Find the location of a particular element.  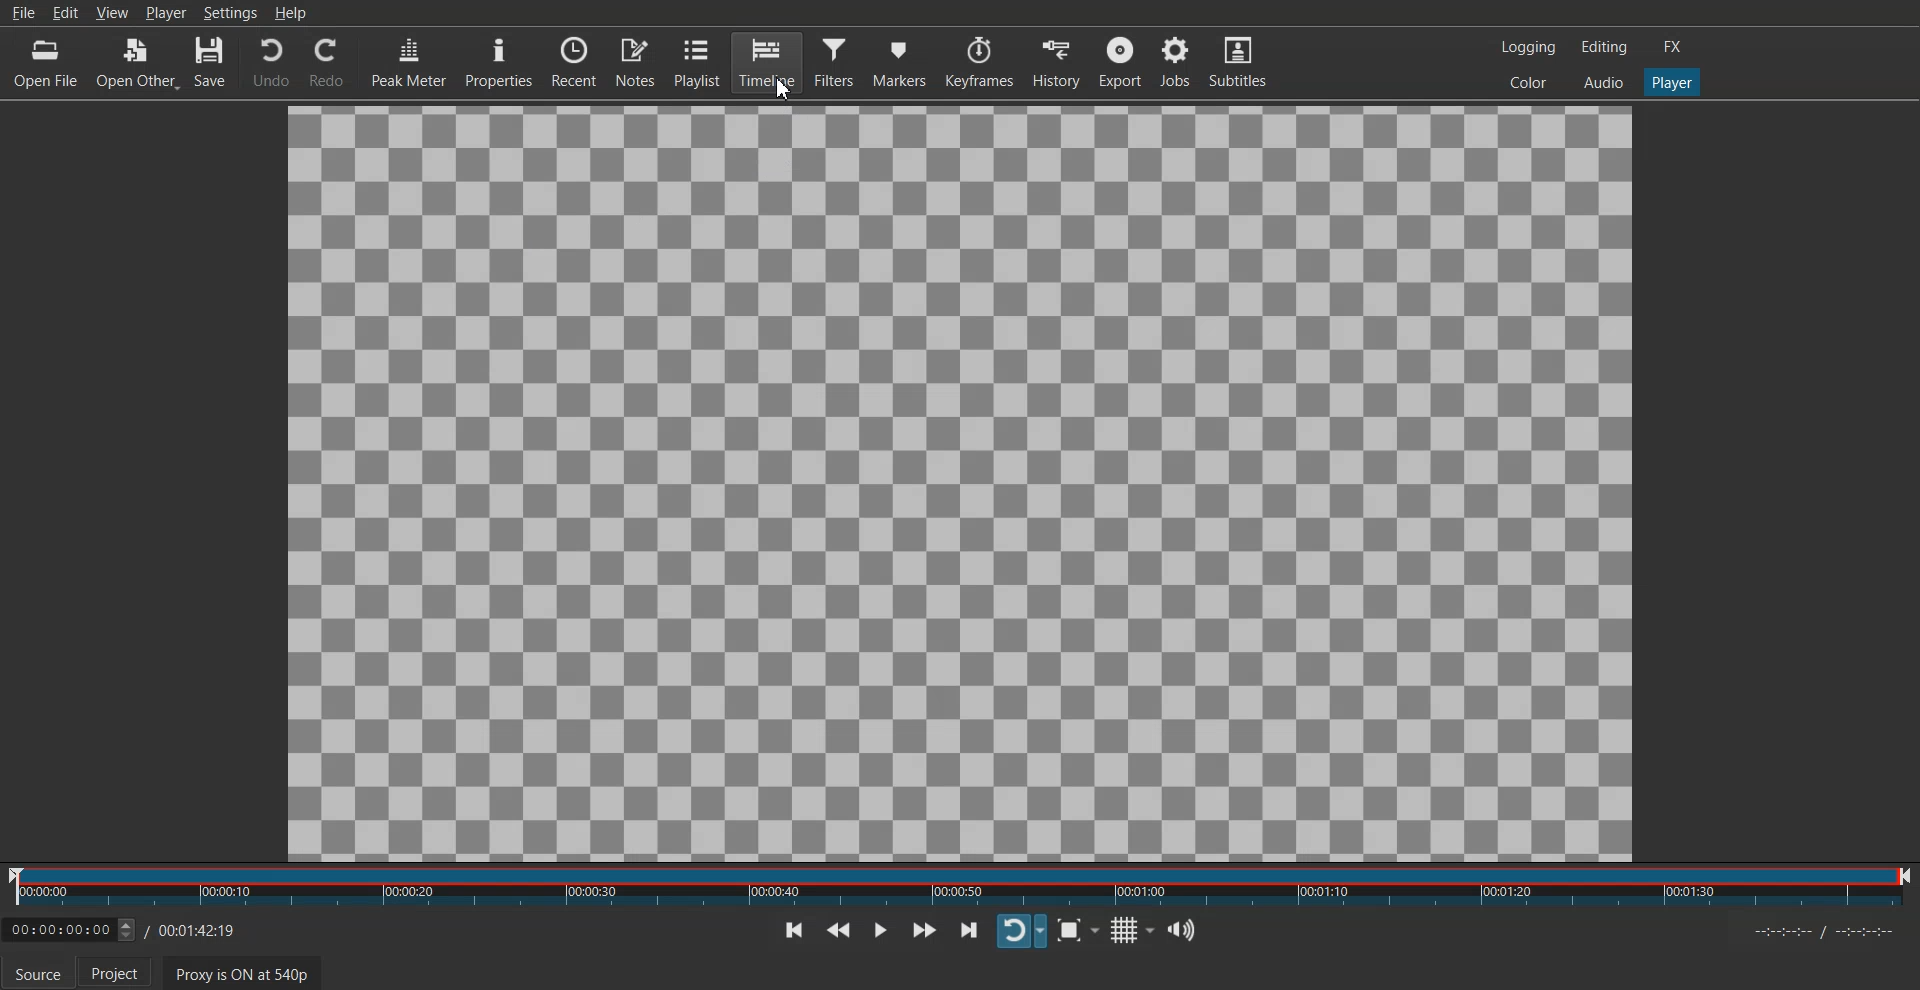

Skip to previous point is located at coordinates (795, 929).